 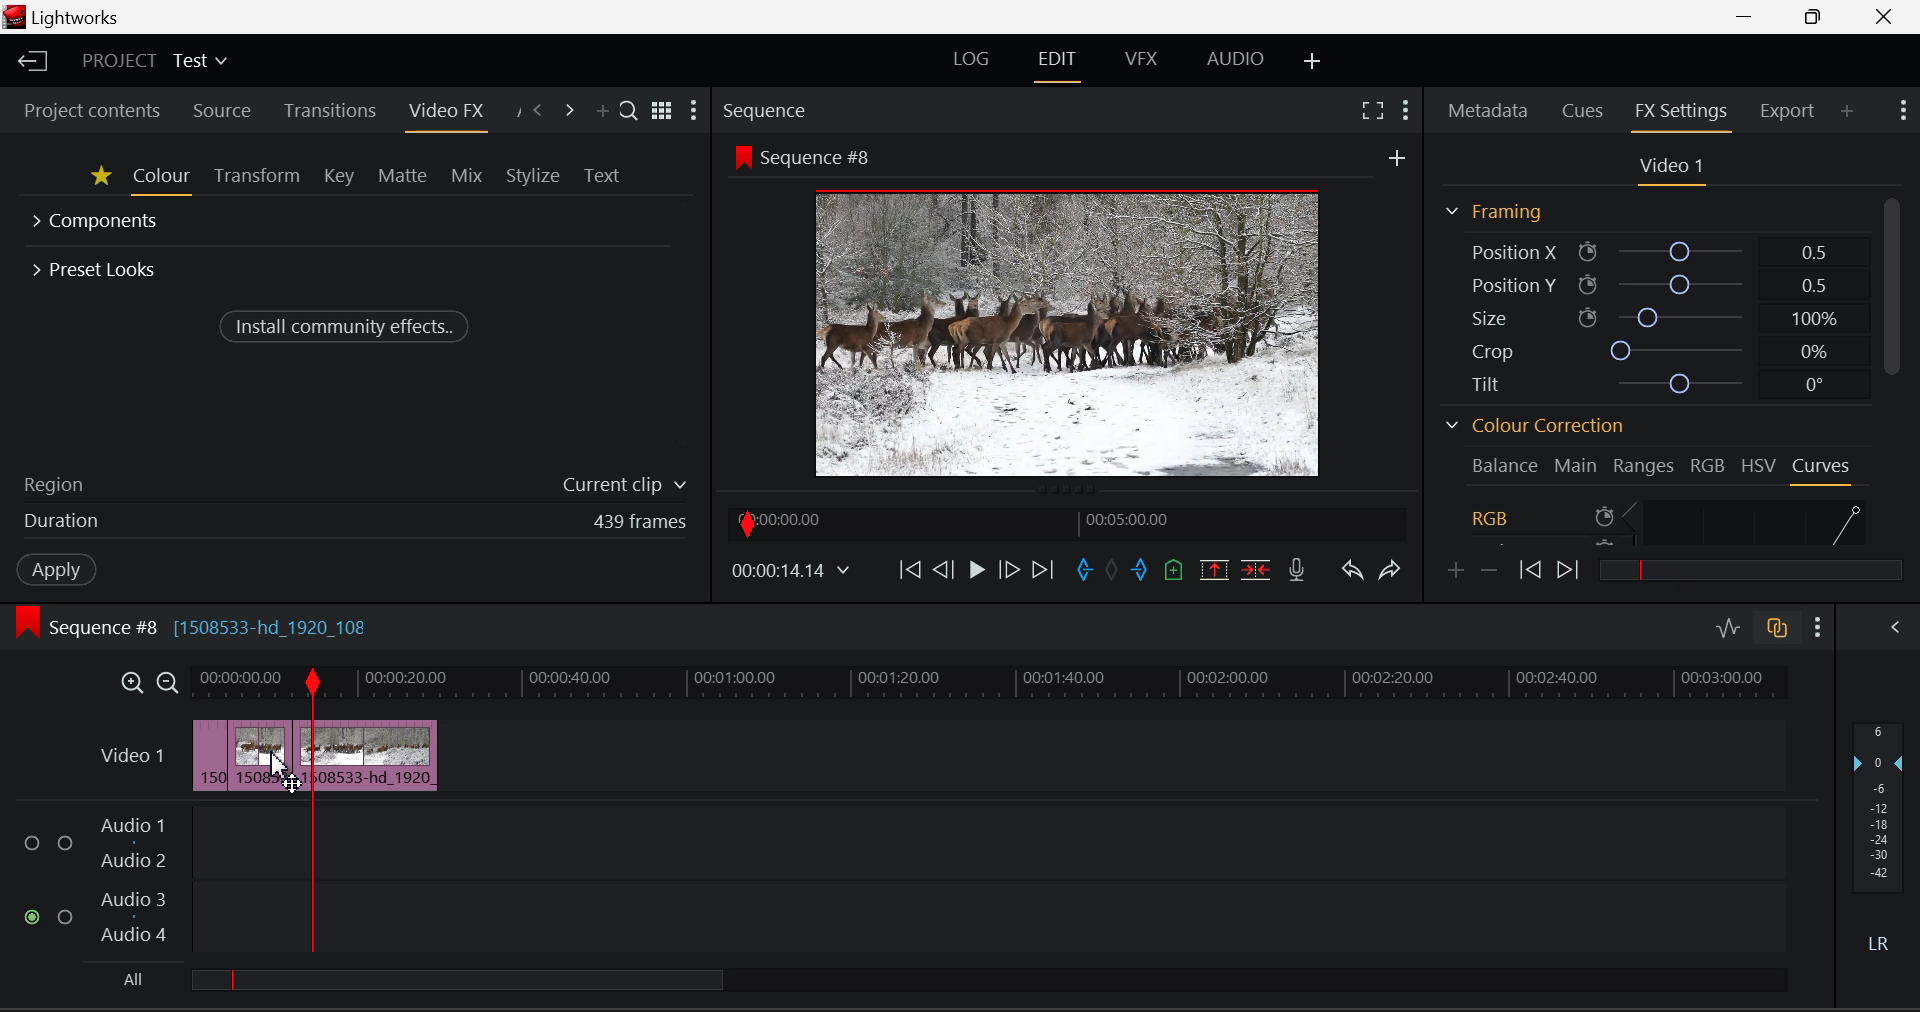 I want to click on Go Forward, so click(x=1012, y=568).